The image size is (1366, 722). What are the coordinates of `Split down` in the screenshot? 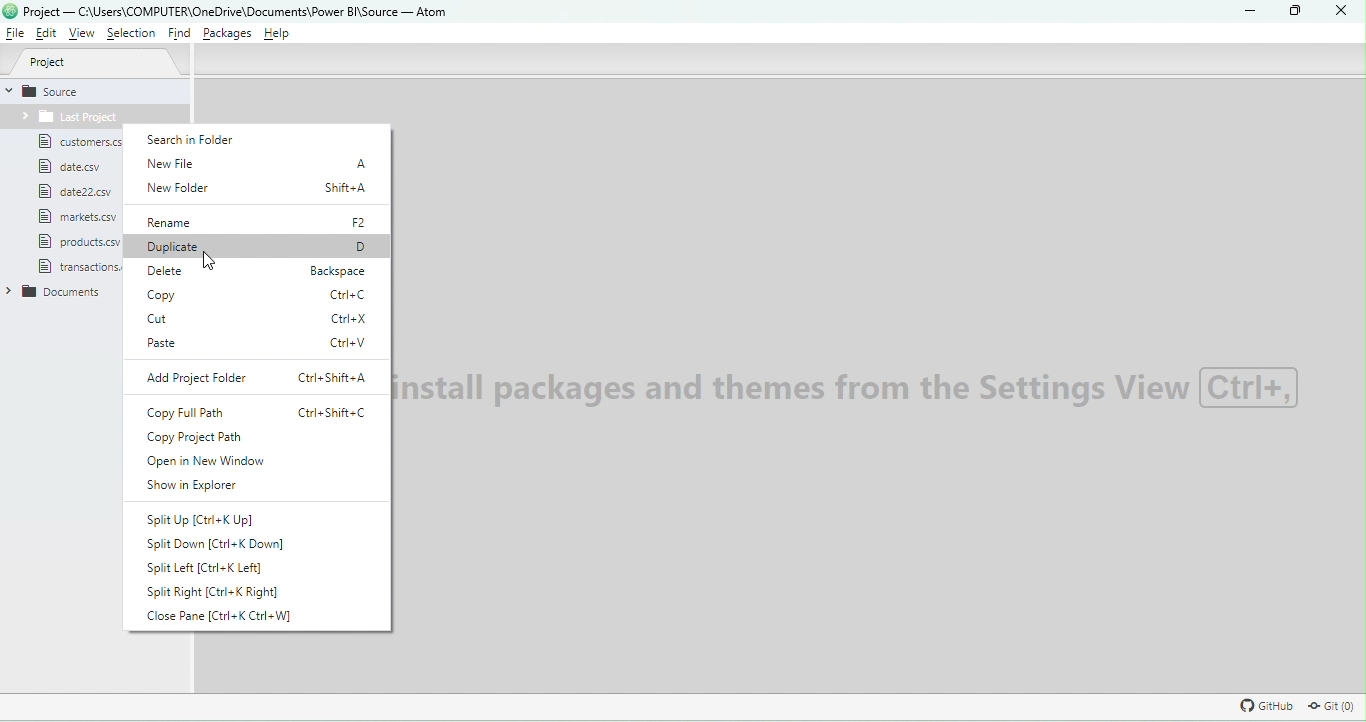 It's located at (221, 544).